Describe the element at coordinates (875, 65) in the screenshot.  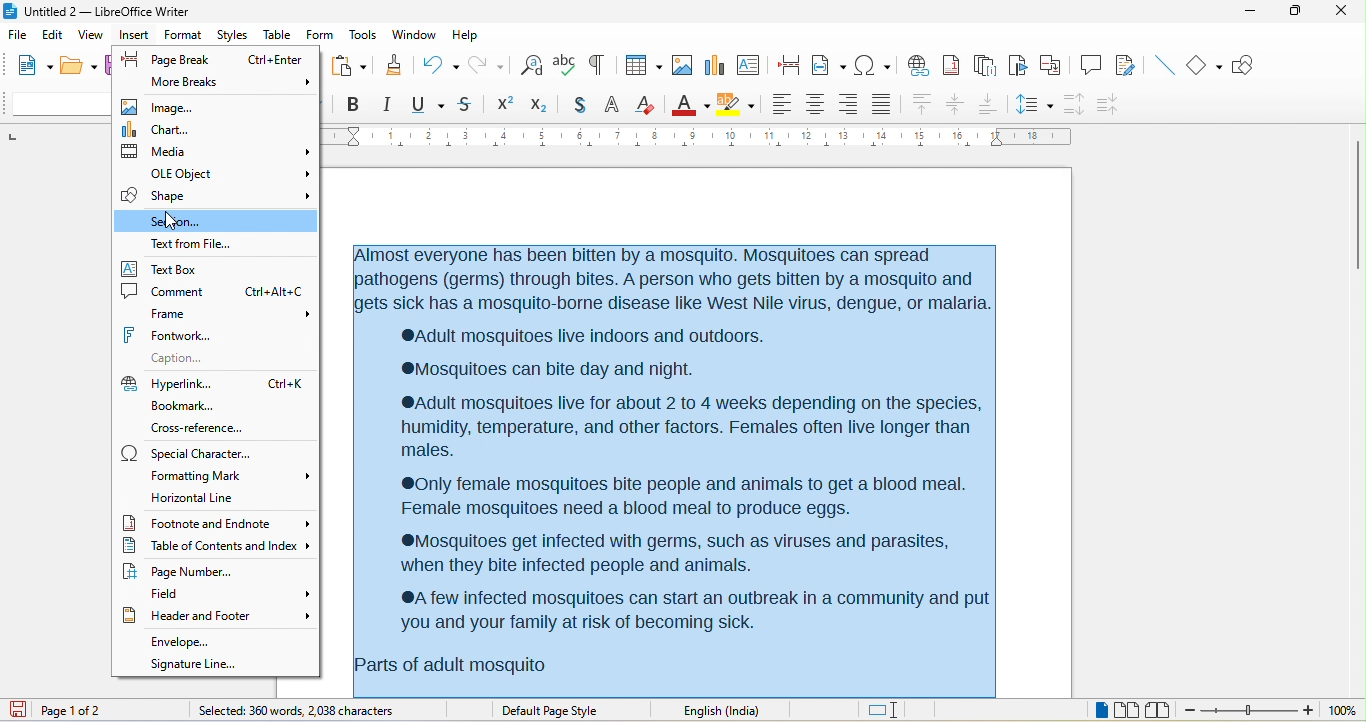
I see `special character` at that location.